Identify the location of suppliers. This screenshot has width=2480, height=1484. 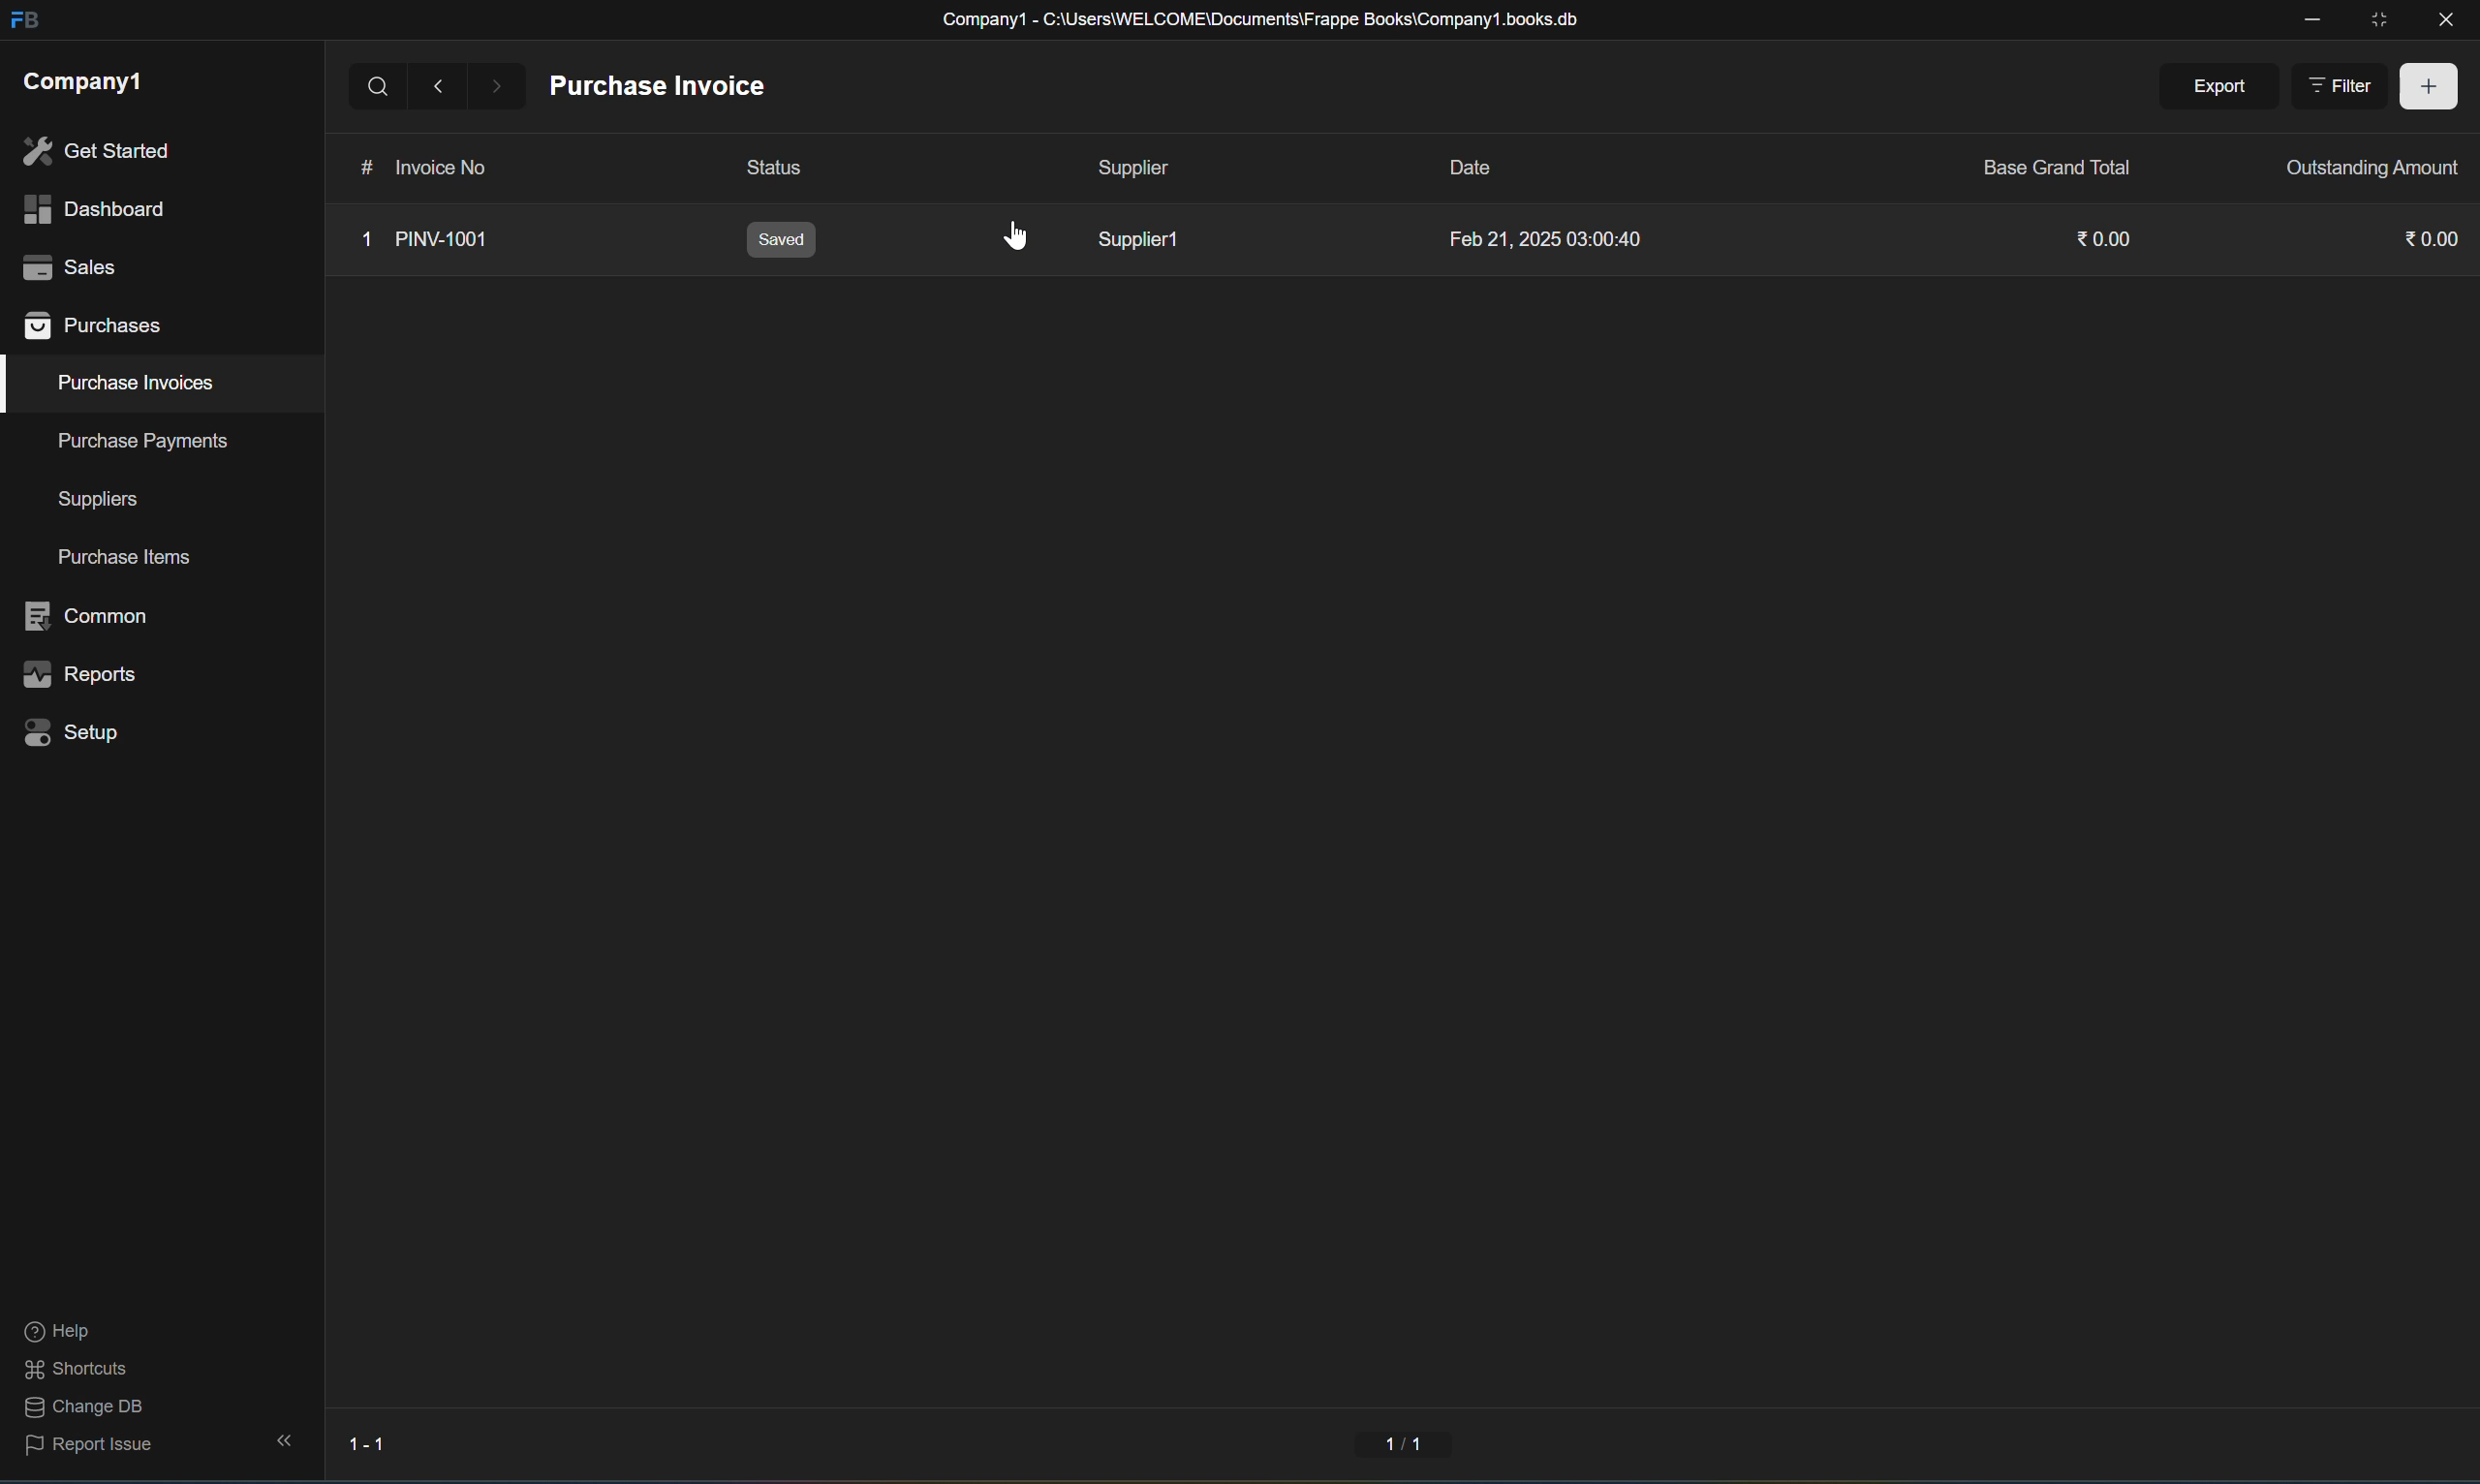
(98, 500).